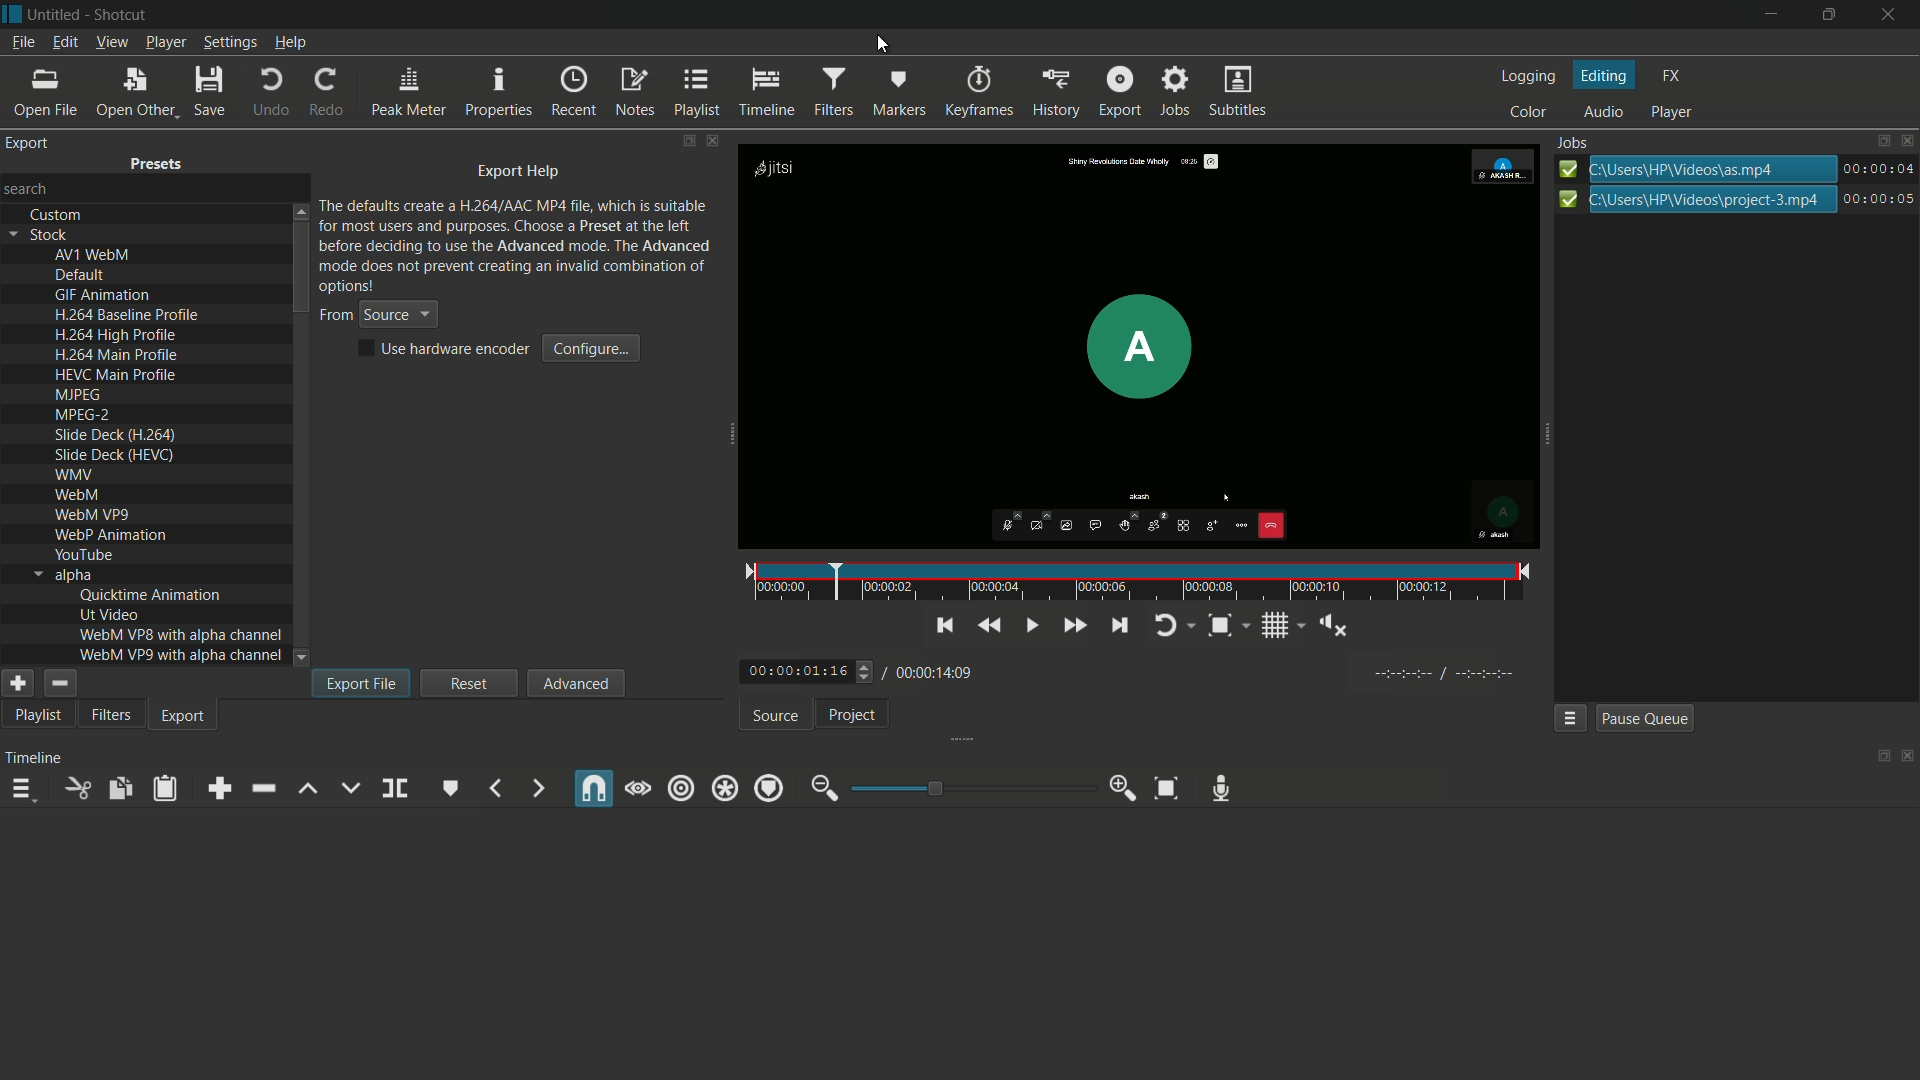  I want to click on “\Users\HP\Videos\as.mp4, so click(1736, 172).